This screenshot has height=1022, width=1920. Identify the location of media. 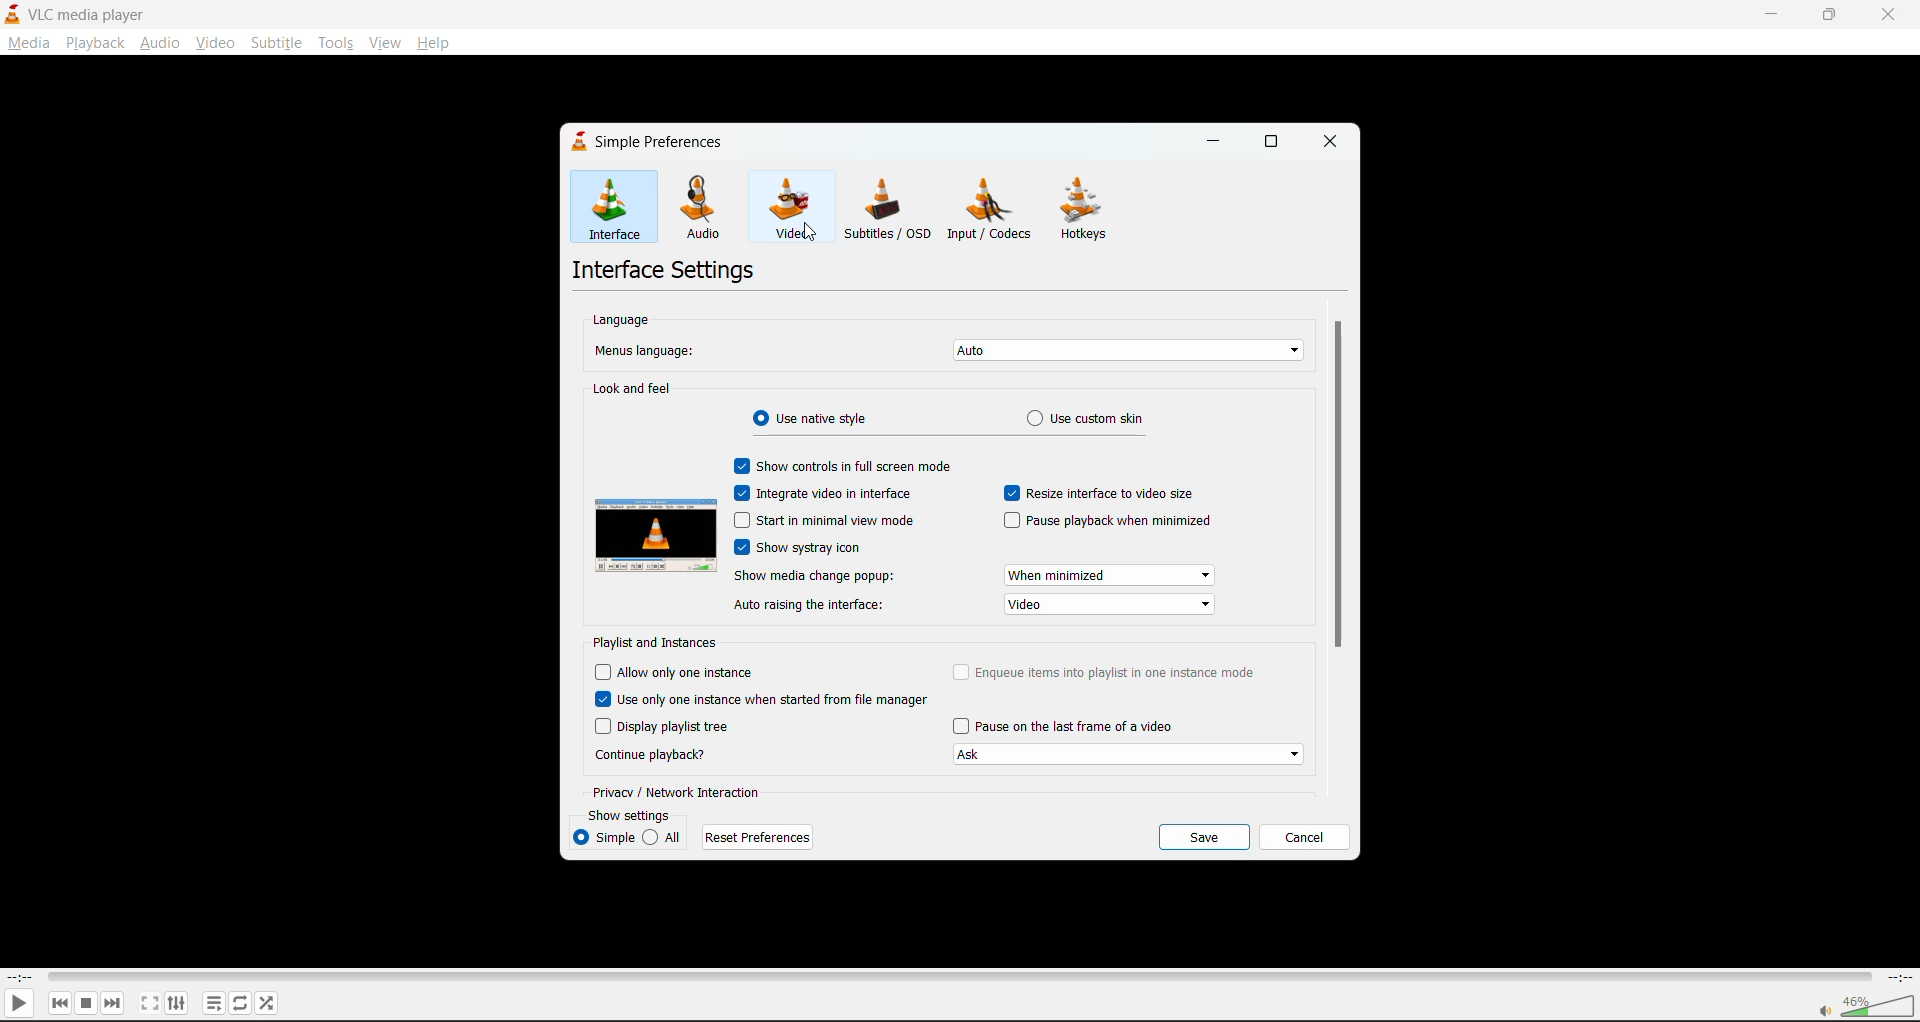
(26, 42).